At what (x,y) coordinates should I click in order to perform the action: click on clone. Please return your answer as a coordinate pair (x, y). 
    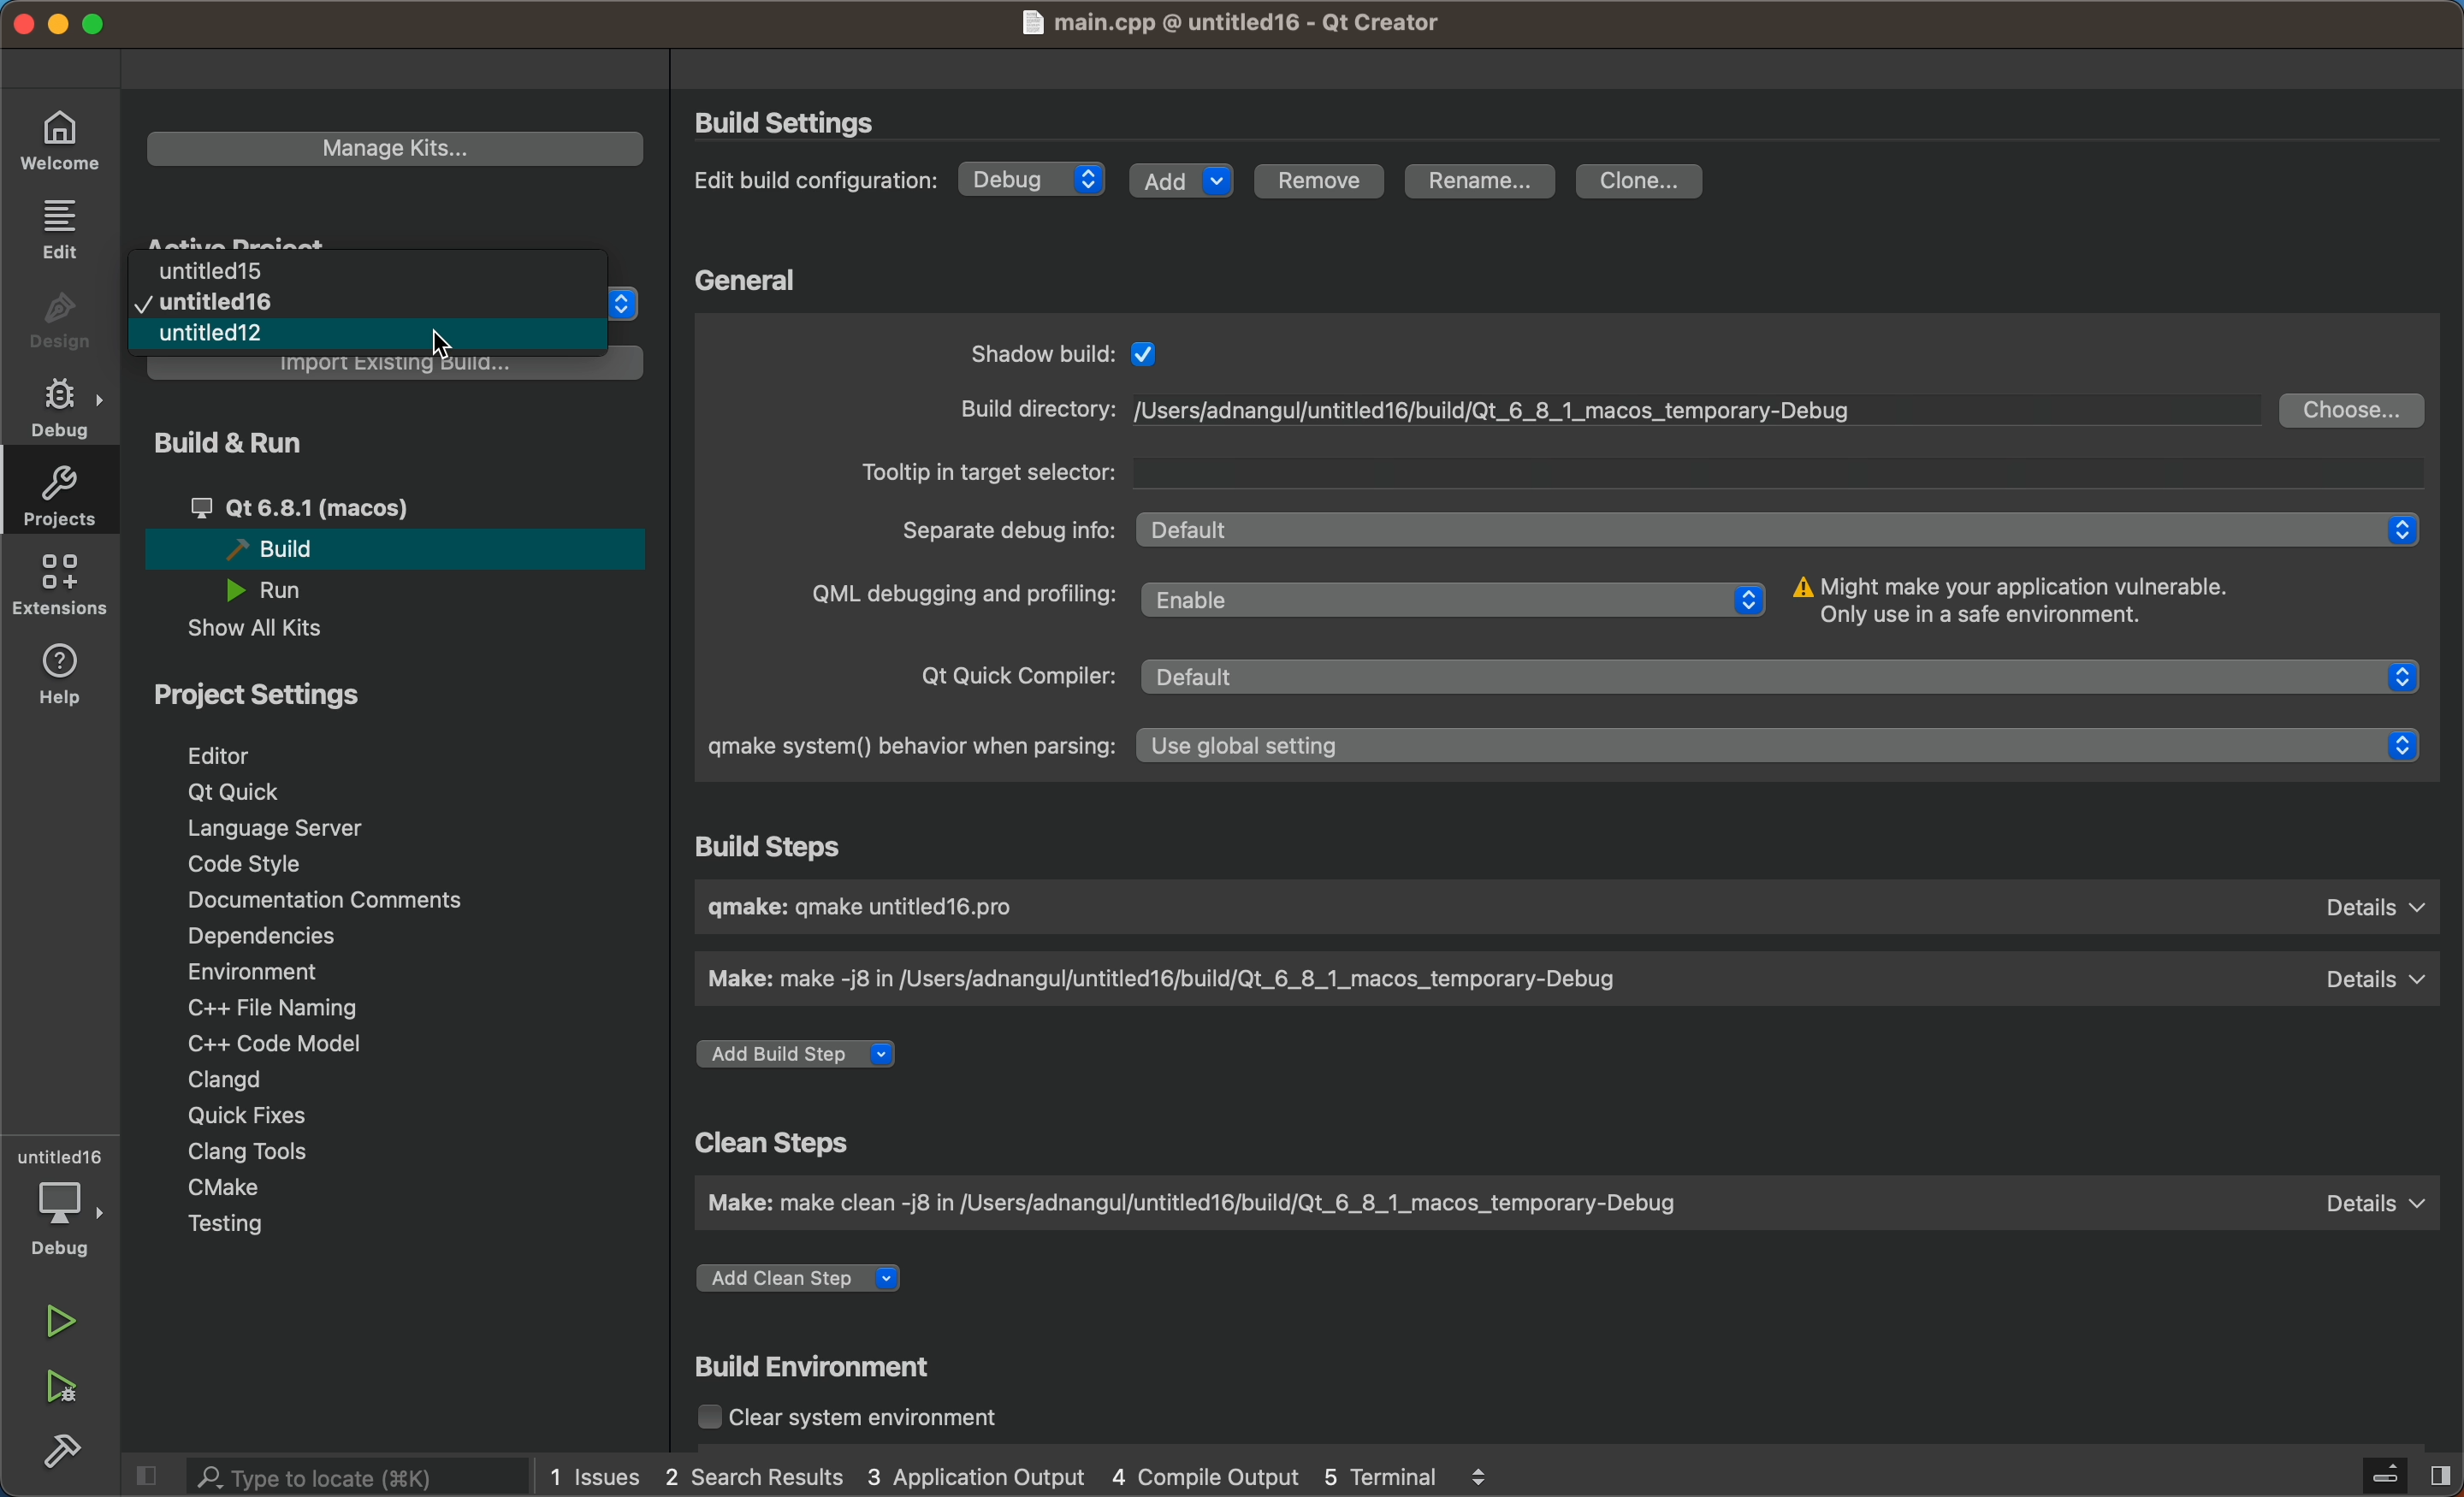
    Looking at the image, I should click on (1644, 182).